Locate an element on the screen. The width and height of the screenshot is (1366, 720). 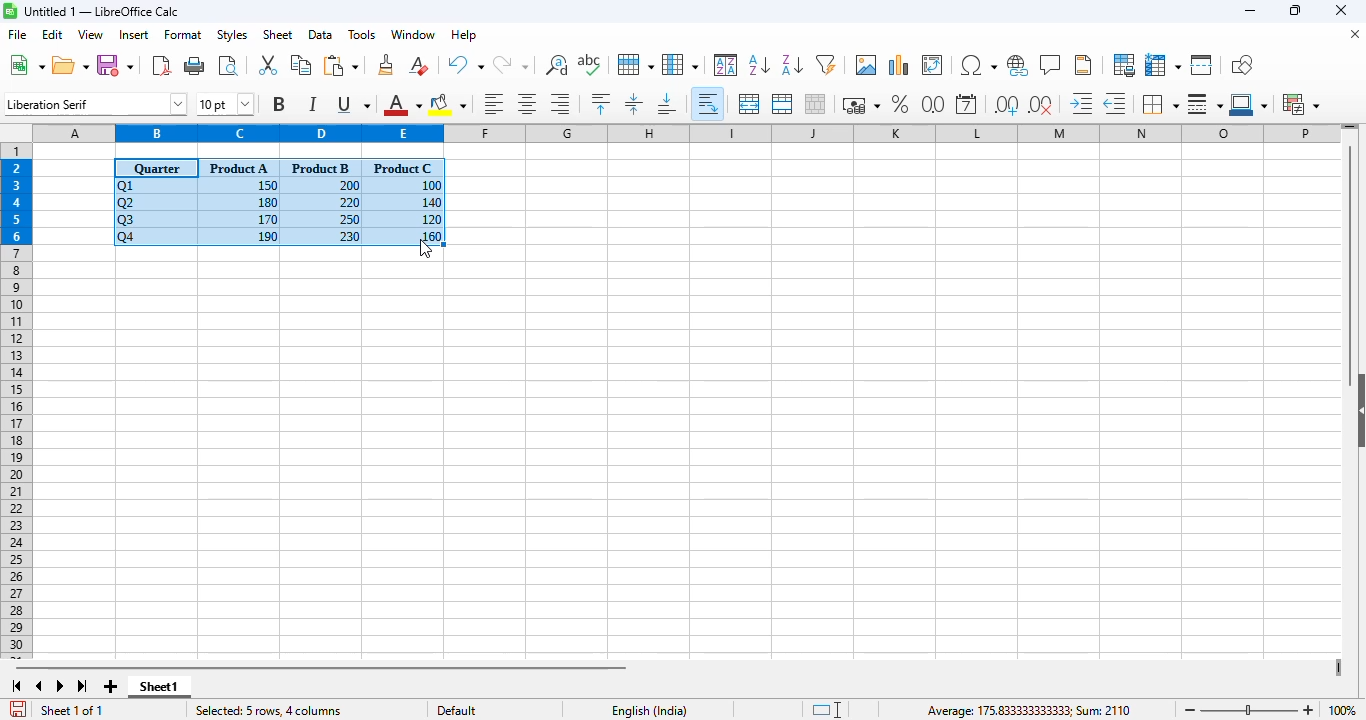
text language is located at coordinates (650, 709).